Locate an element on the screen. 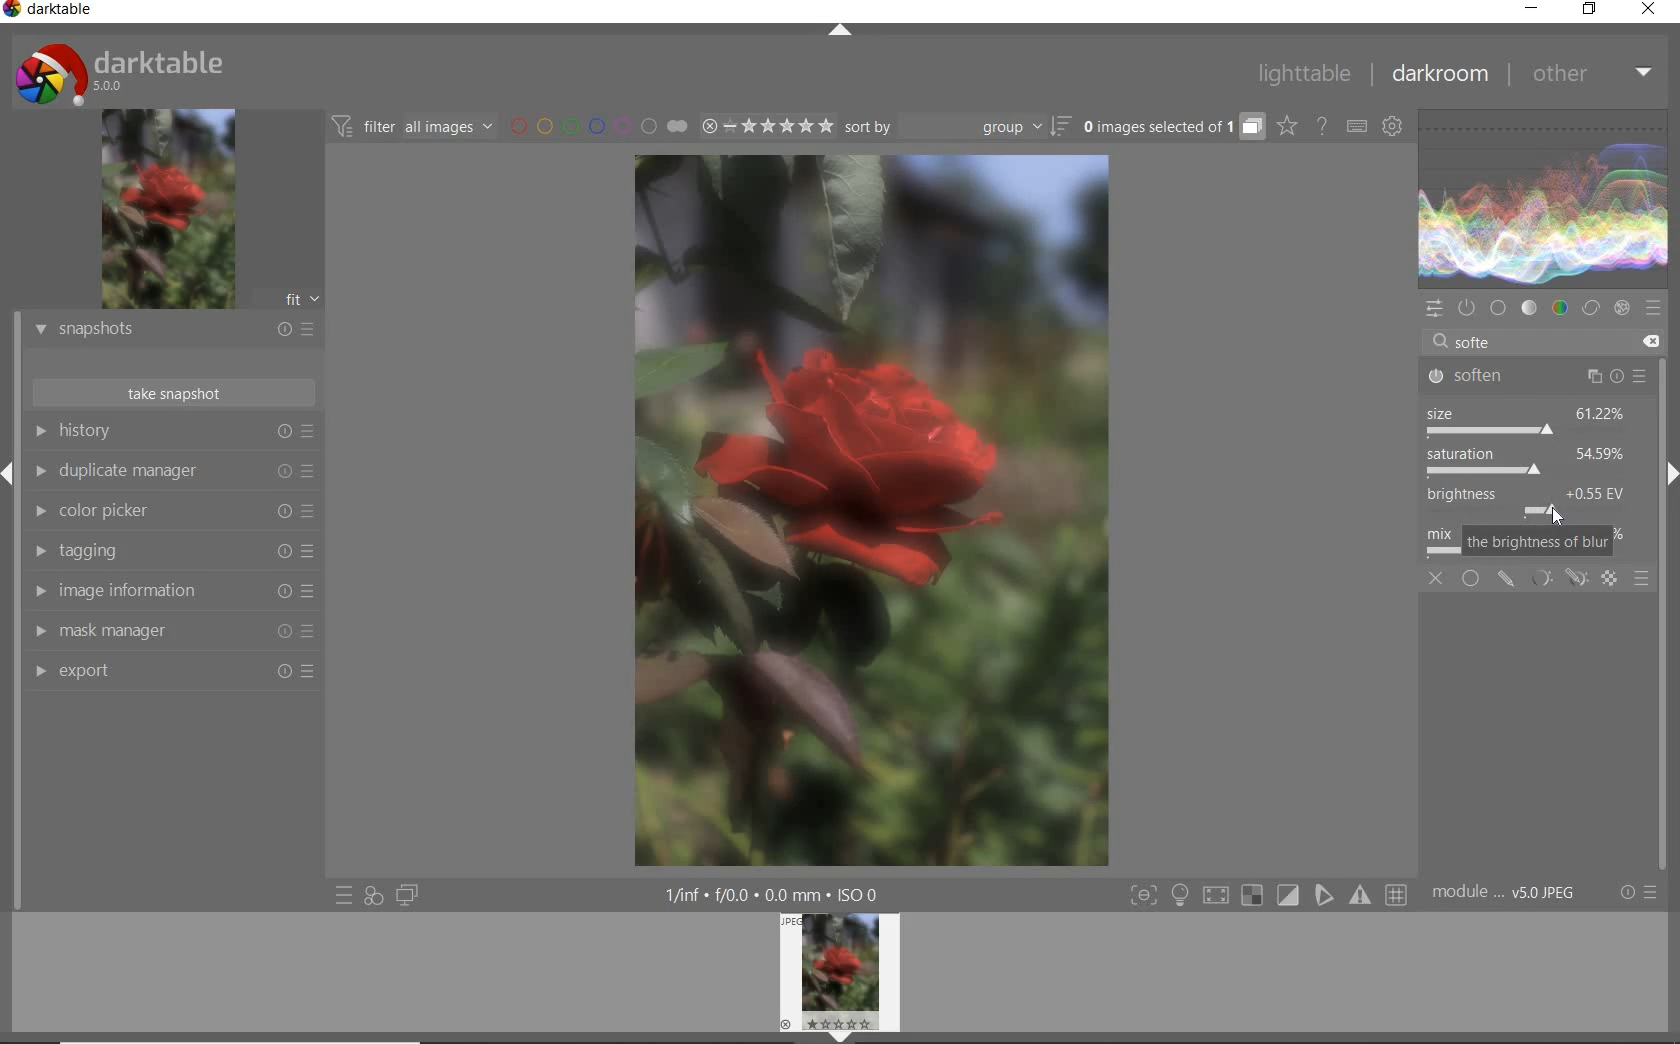  system name is located at coordinates (54, 12).